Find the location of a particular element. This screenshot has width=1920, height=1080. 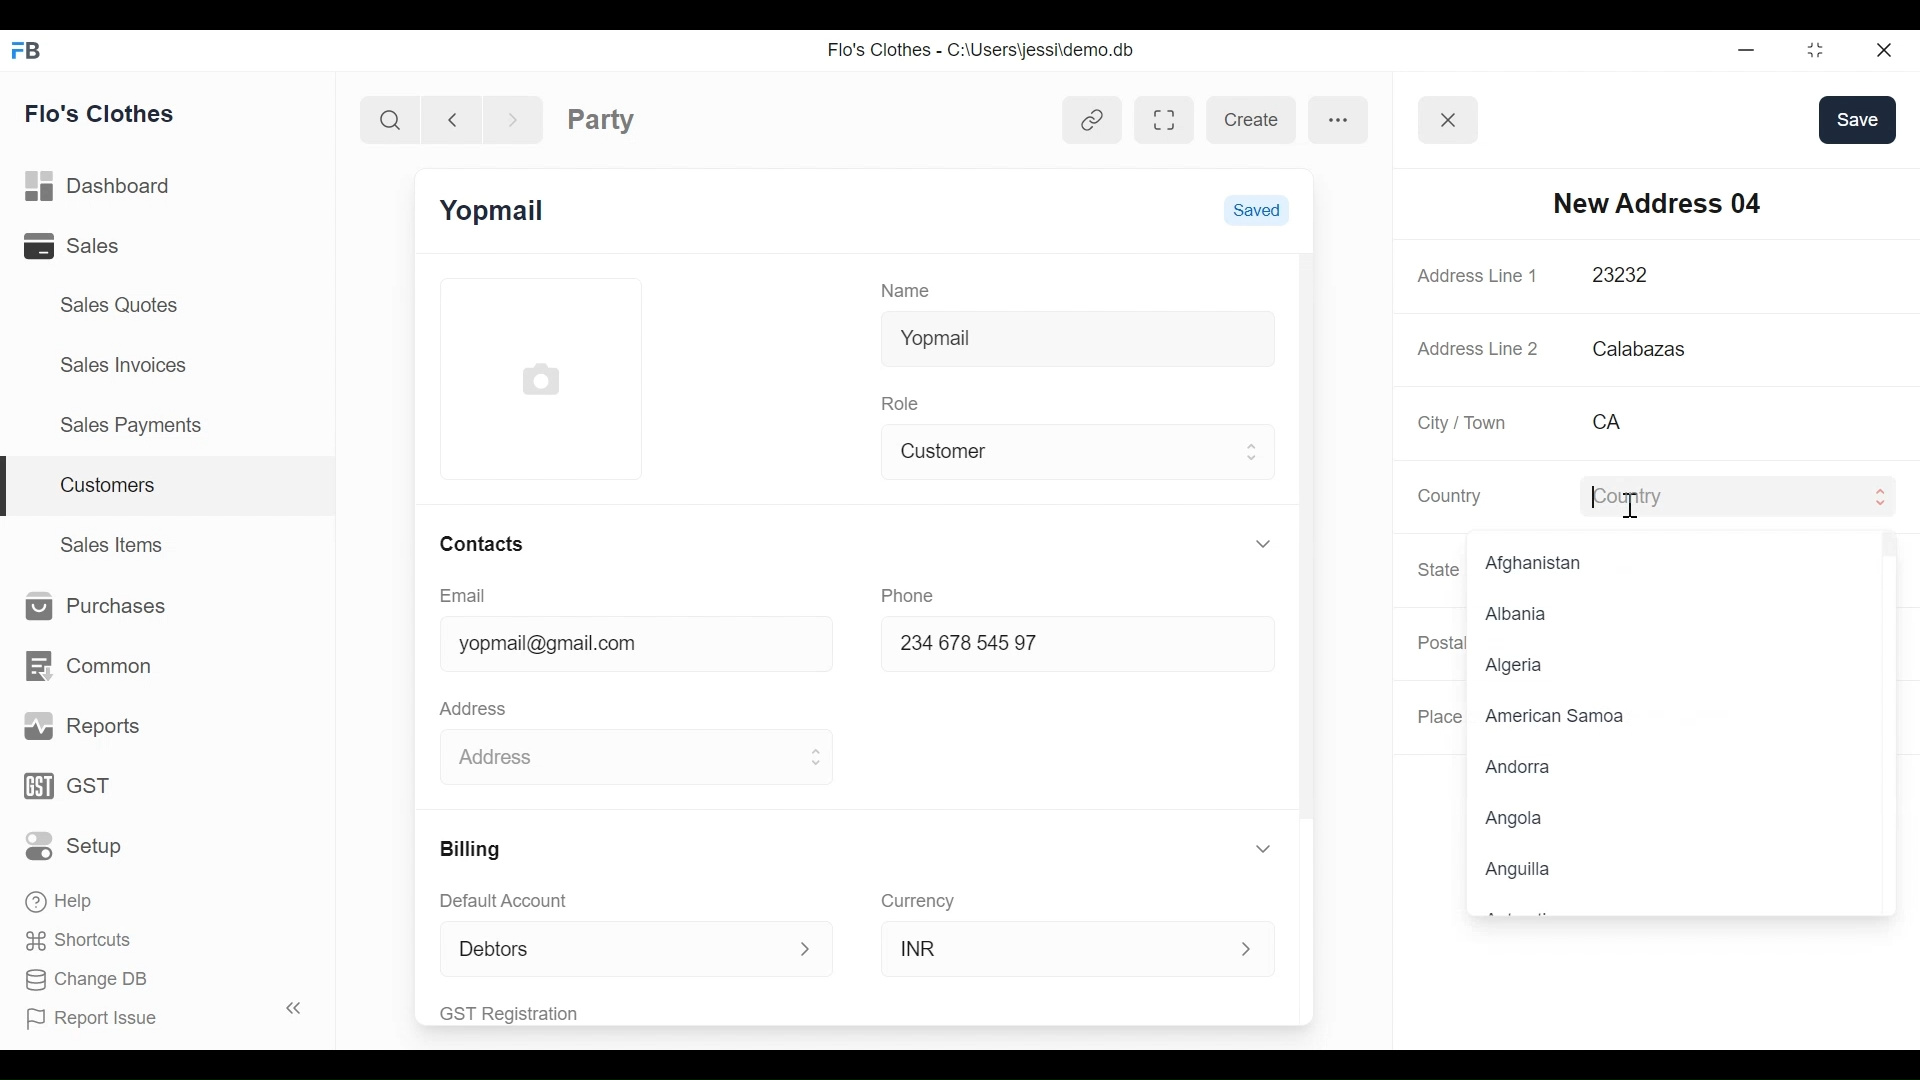

Shortcuts is located at coordinates (72, 939).